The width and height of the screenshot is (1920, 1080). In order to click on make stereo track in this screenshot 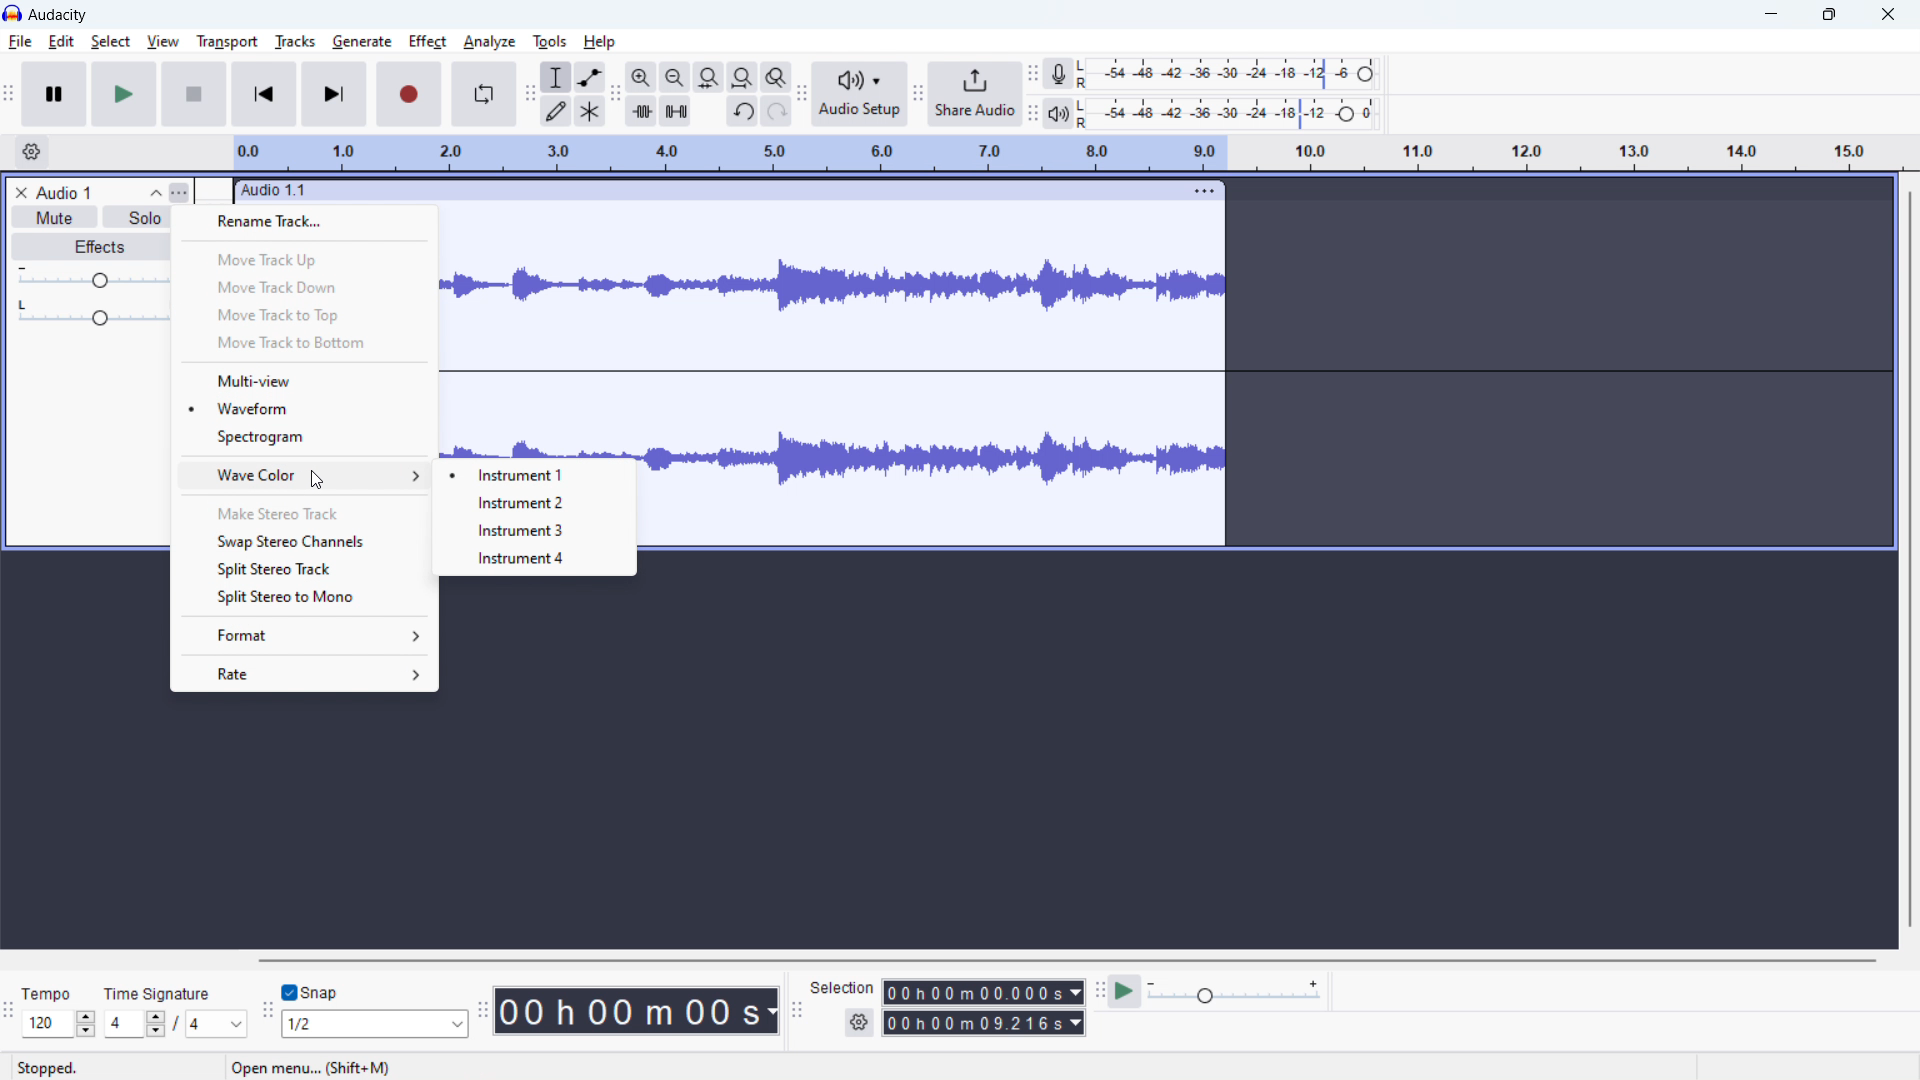, I will do `click(302, 513)`.